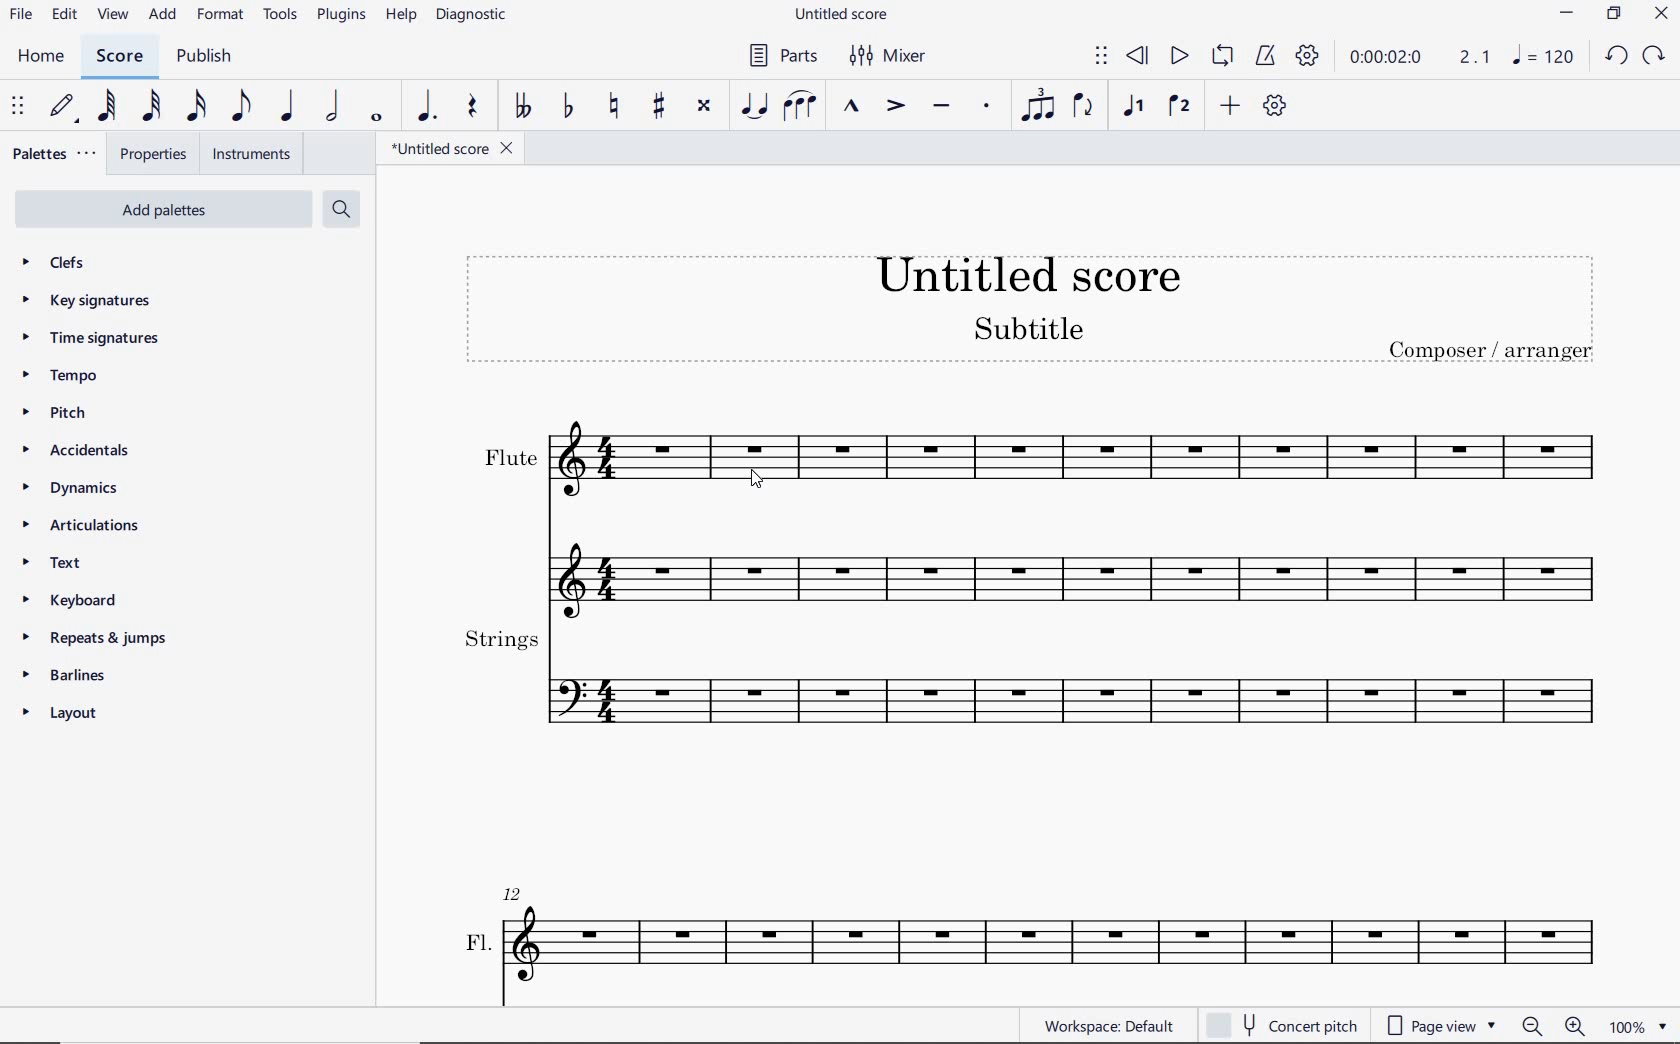 This screenshot has height=1044, width=1680. Describe the element at coordinates (1421, 60) in the screenshot. I see `PLAY TIME` at that location.